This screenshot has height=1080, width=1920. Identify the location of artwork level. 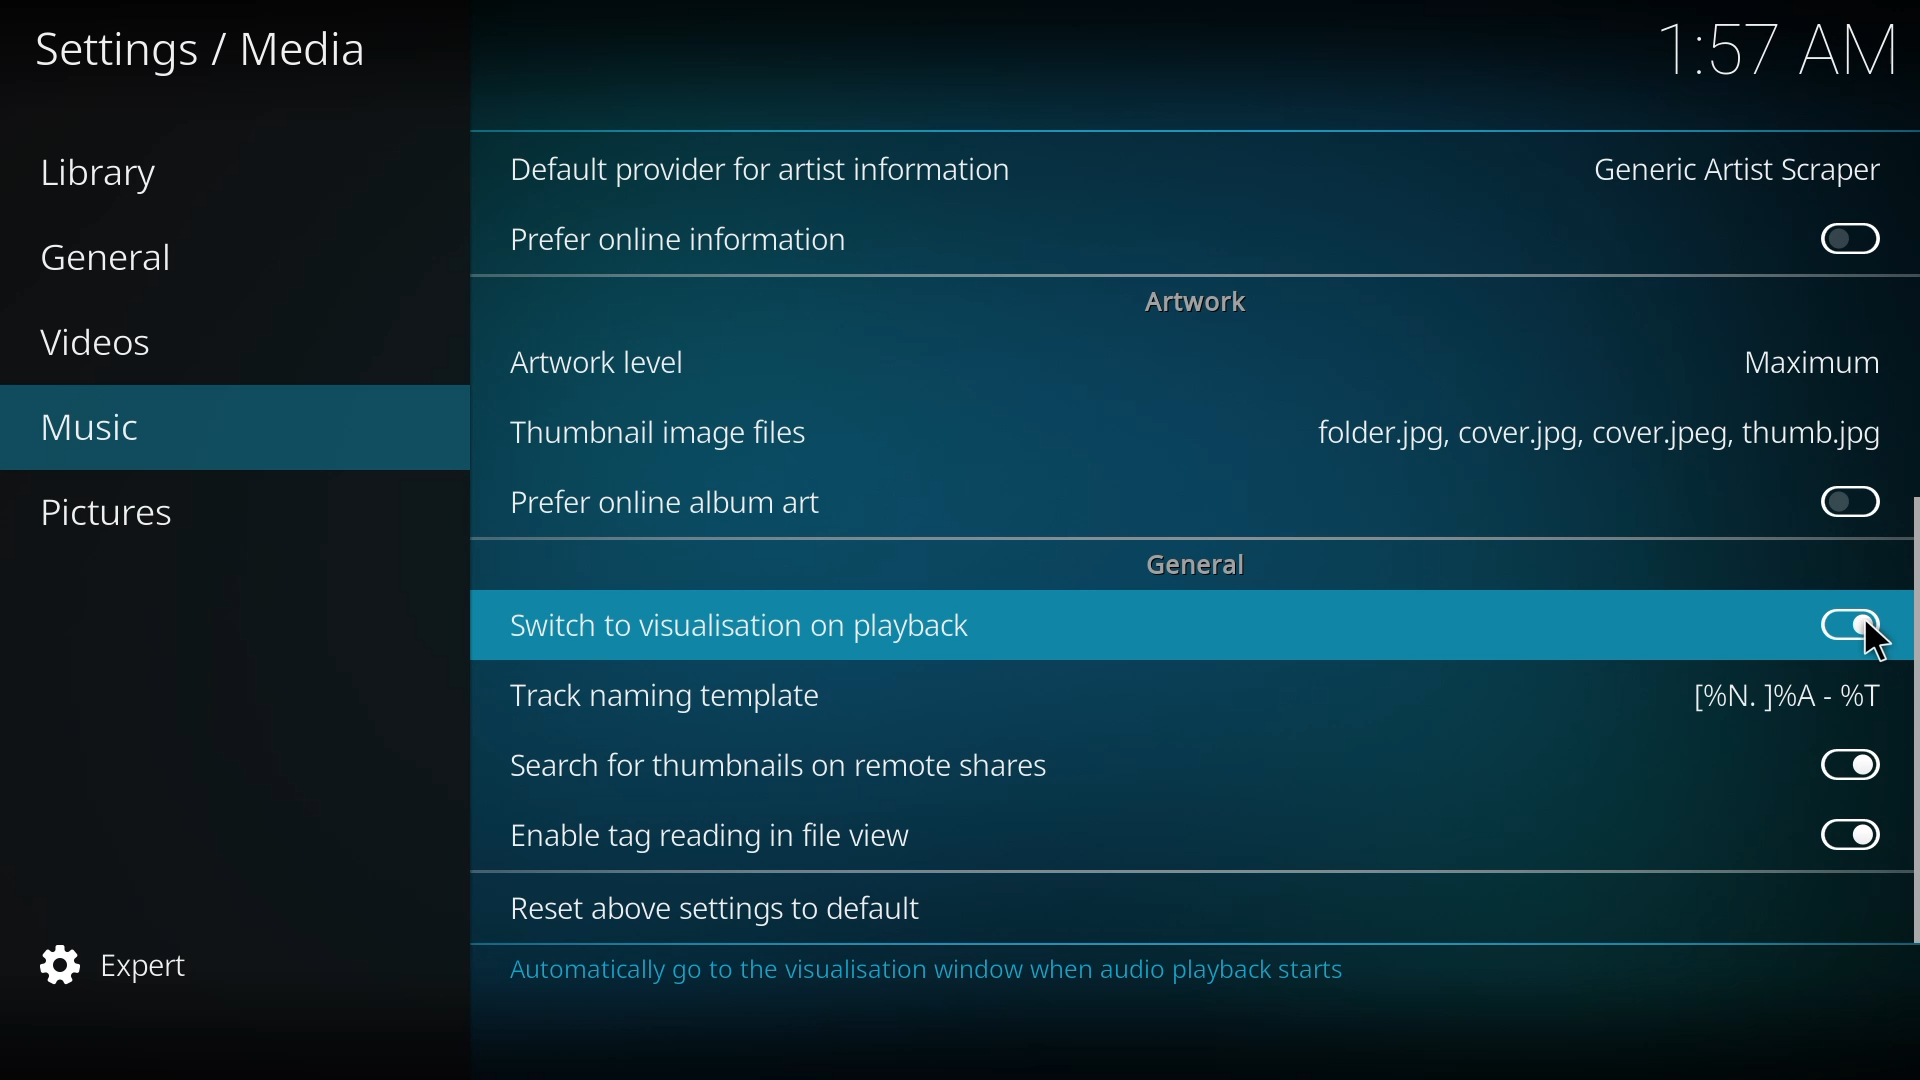
(590, 360).